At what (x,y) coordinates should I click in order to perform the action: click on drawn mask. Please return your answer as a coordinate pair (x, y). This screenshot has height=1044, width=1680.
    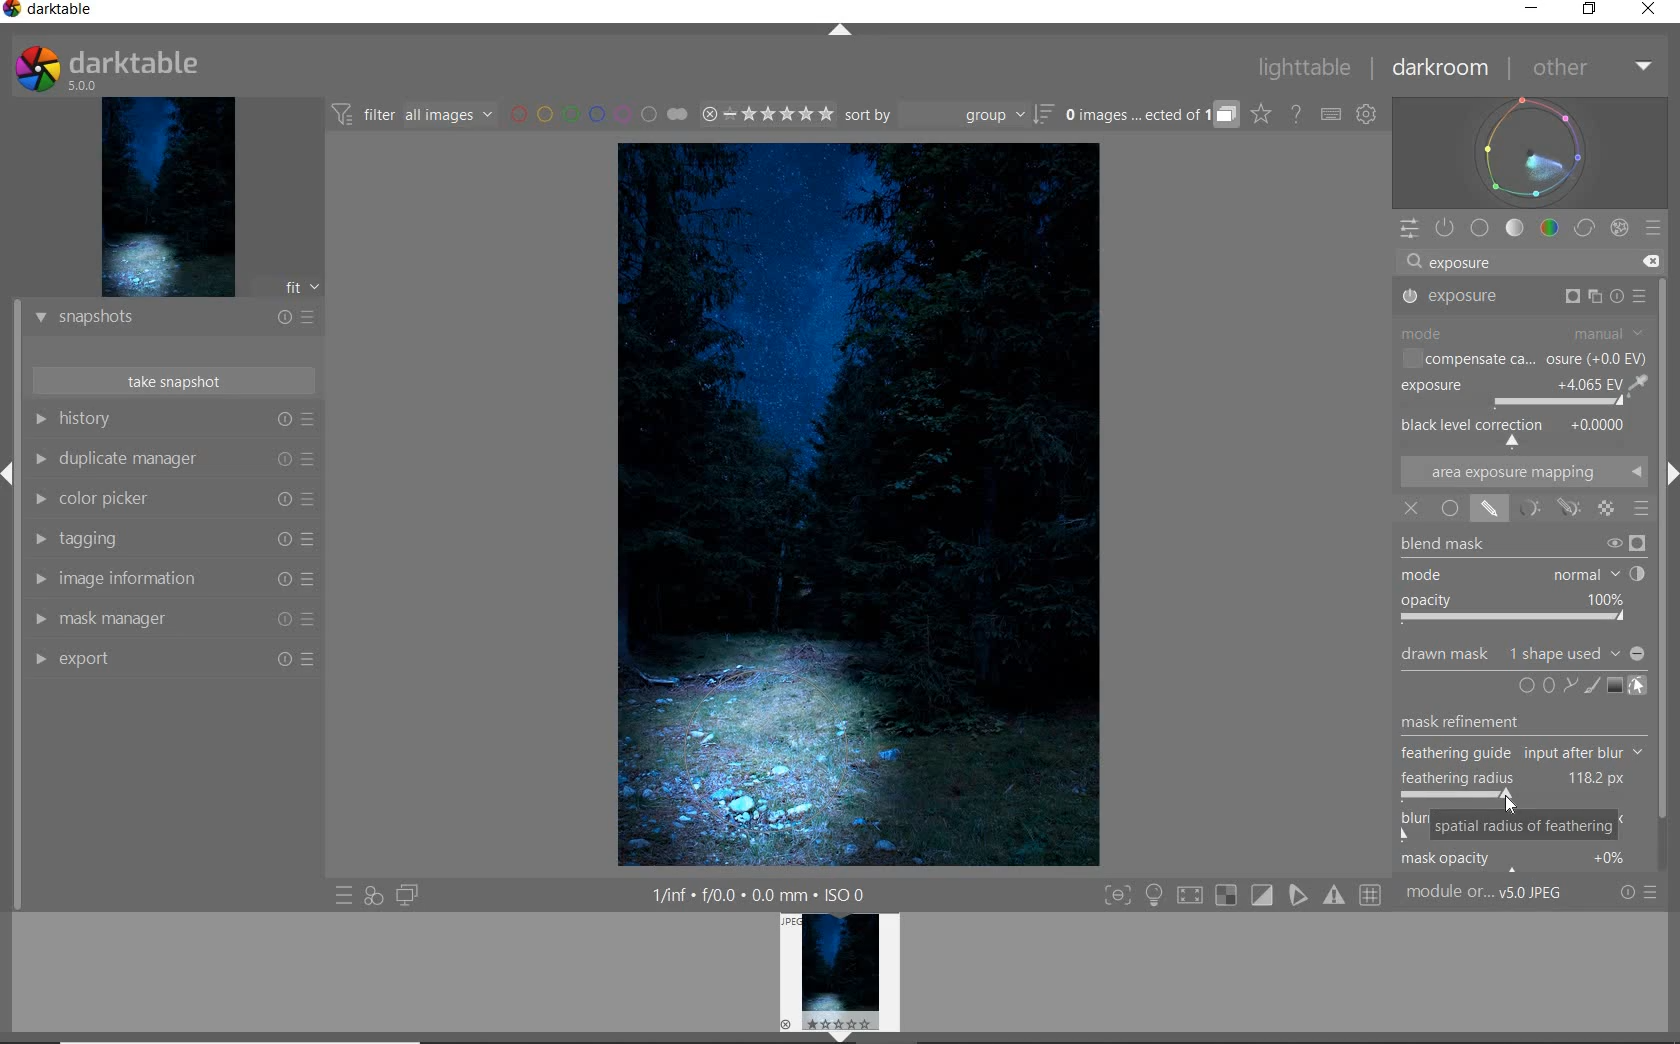
    Looking at the image, I should click on (1517, 654).